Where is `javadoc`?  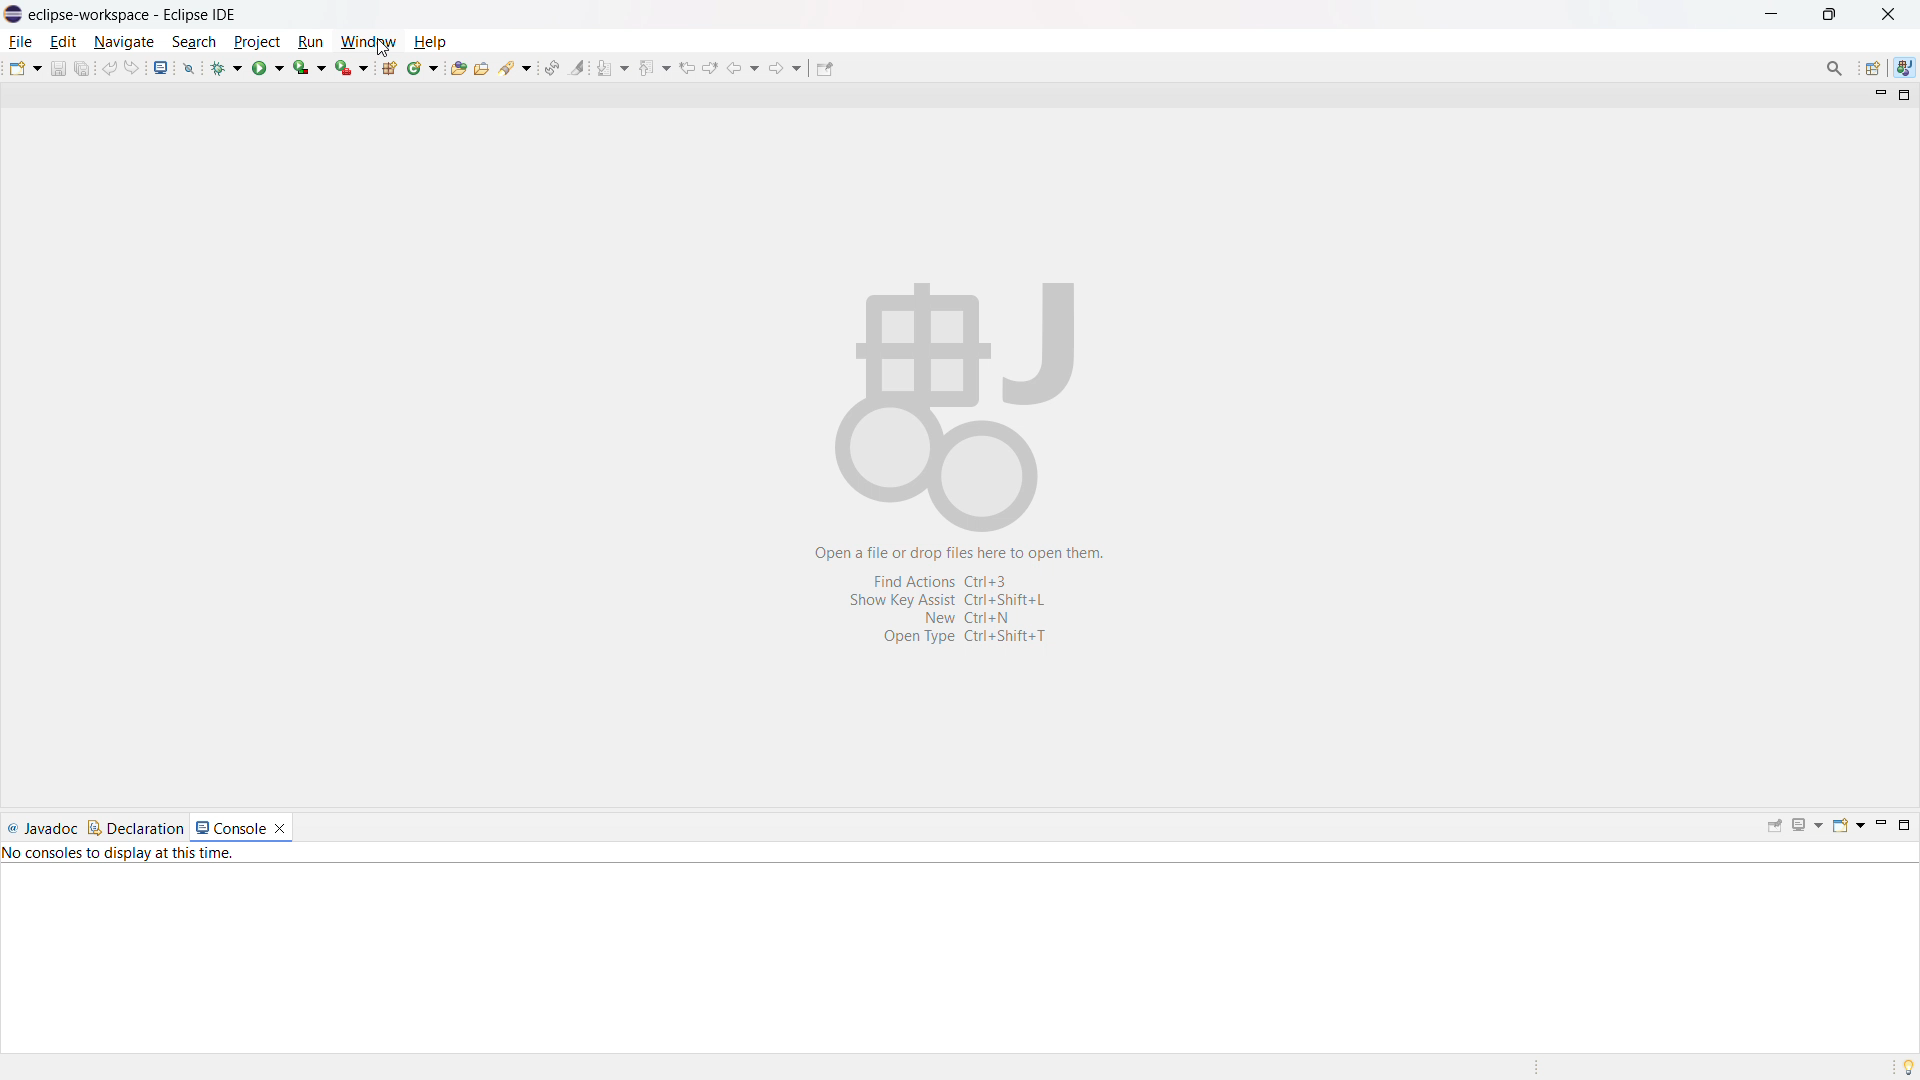 javadoc is located at coordinates (42, 829).